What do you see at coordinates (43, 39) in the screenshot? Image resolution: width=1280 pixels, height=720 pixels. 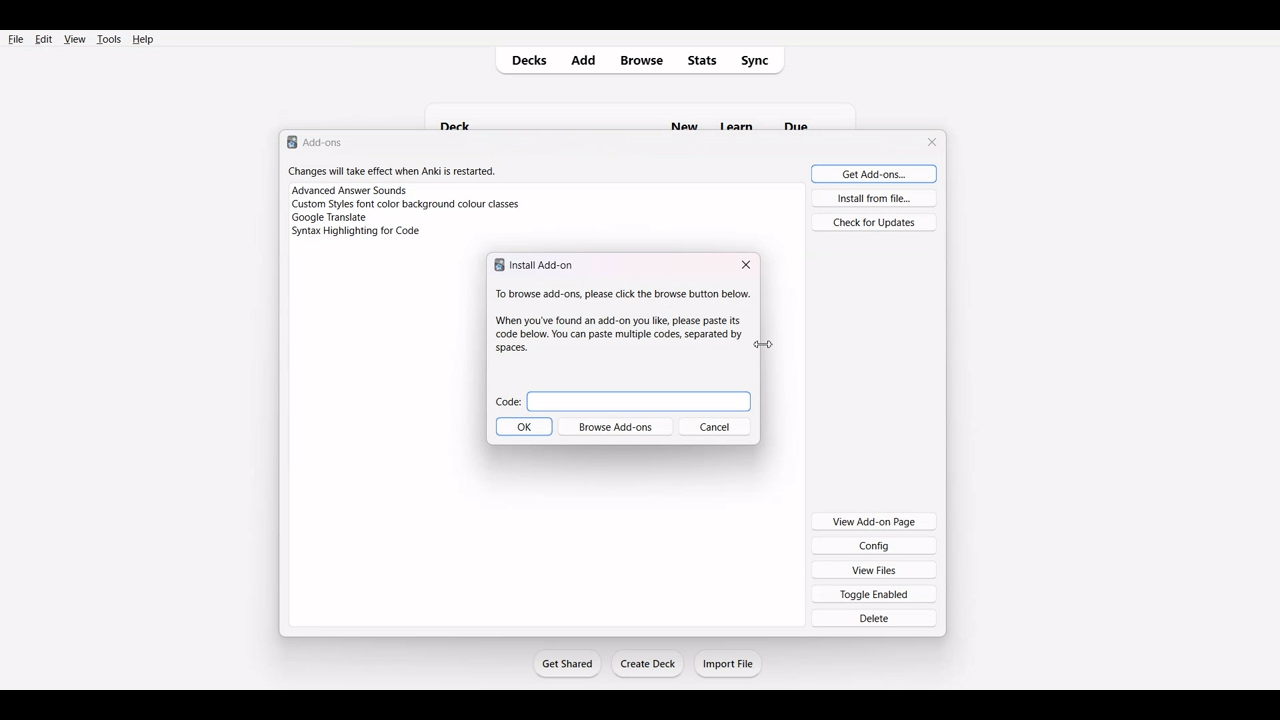 I see `Edit` at bounding box center [43, 39].